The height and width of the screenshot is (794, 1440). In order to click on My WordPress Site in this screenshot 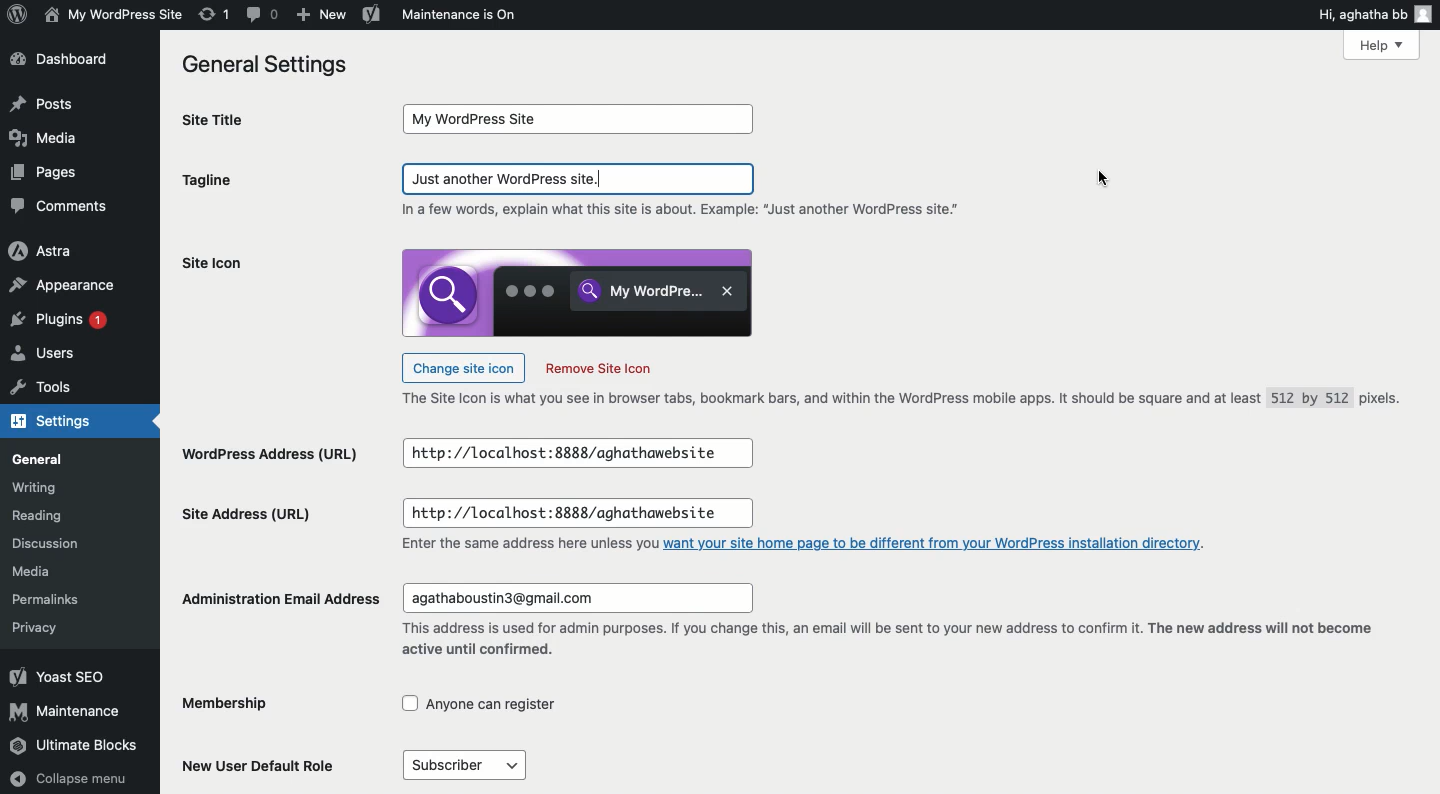, I will do `click(111, 14)`.